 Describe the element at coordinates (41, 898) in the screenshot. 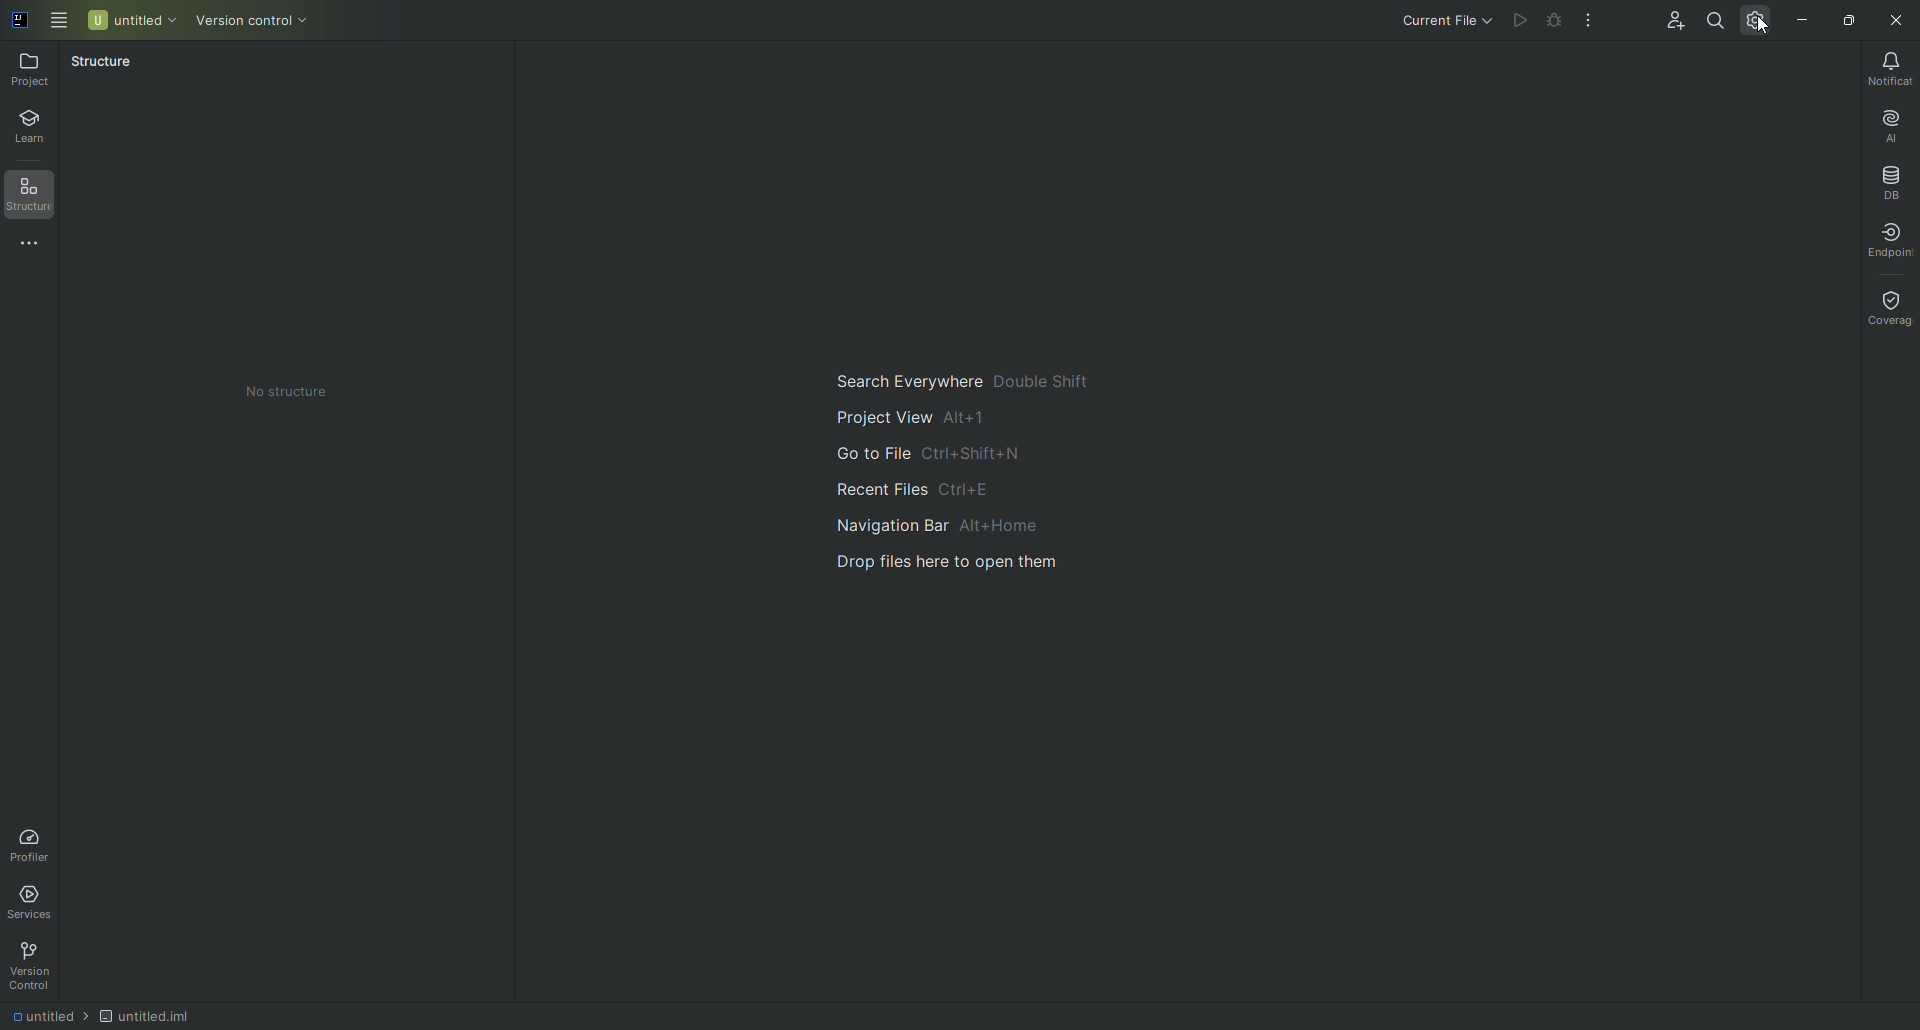

I see `Services` at that location.